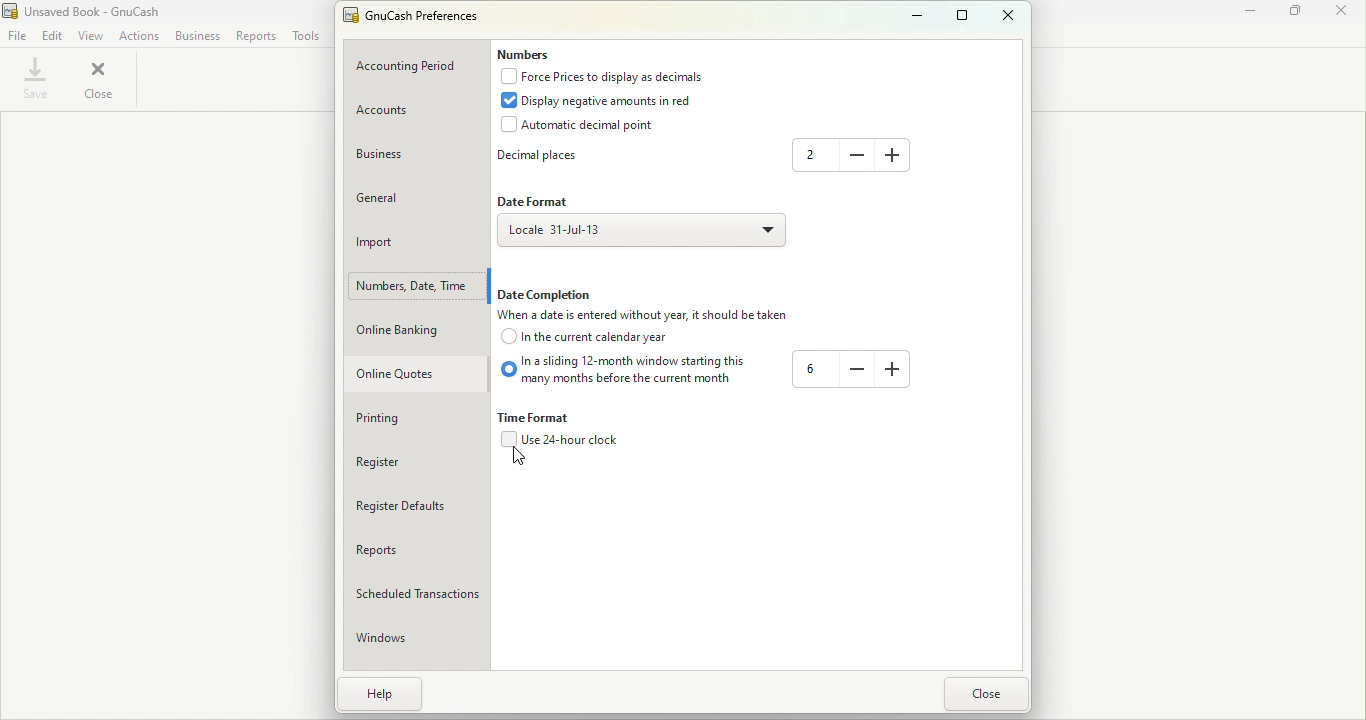 The width and height of the screenshot is (1366, 720). I want to click on GnuCash Preferences, so click(417, 14).